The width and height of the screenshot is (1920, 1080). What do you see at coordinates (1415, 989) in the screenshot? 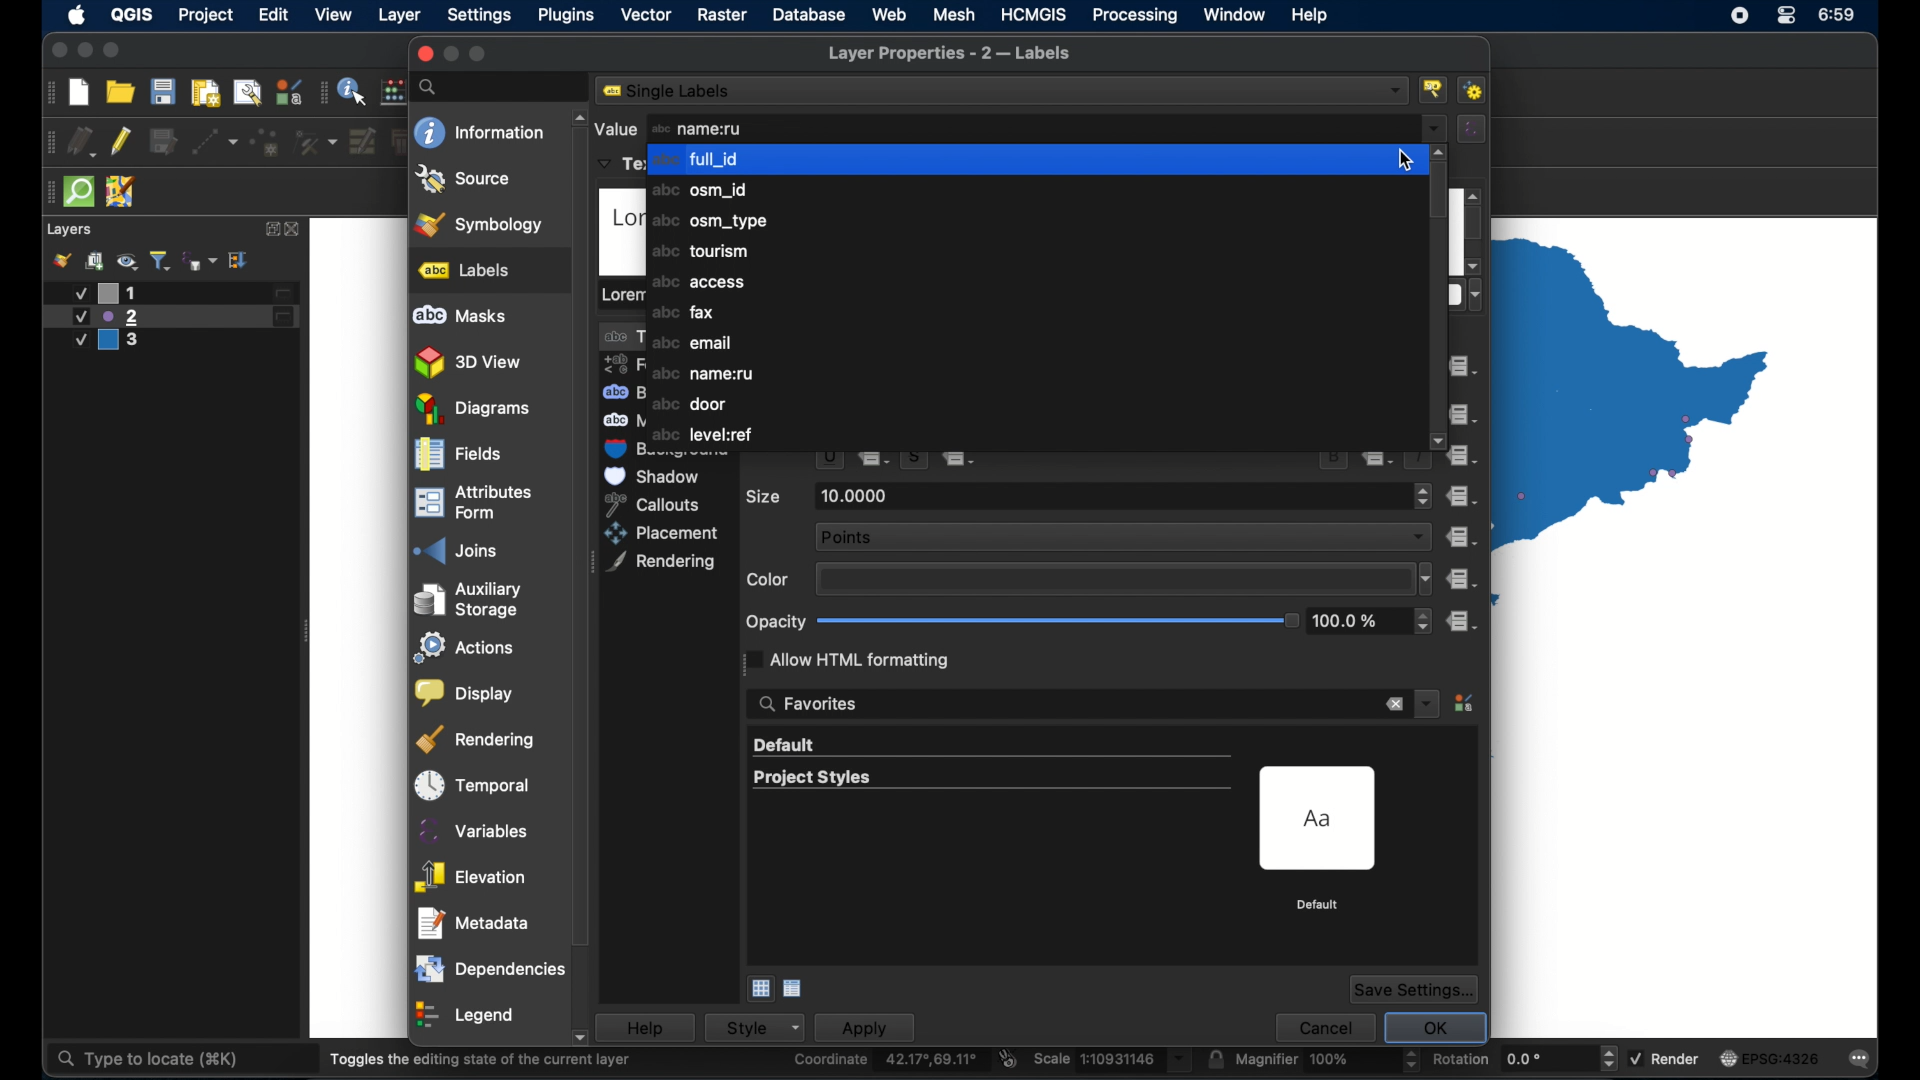
I see `save settings` at bounding box center [1415, 989].